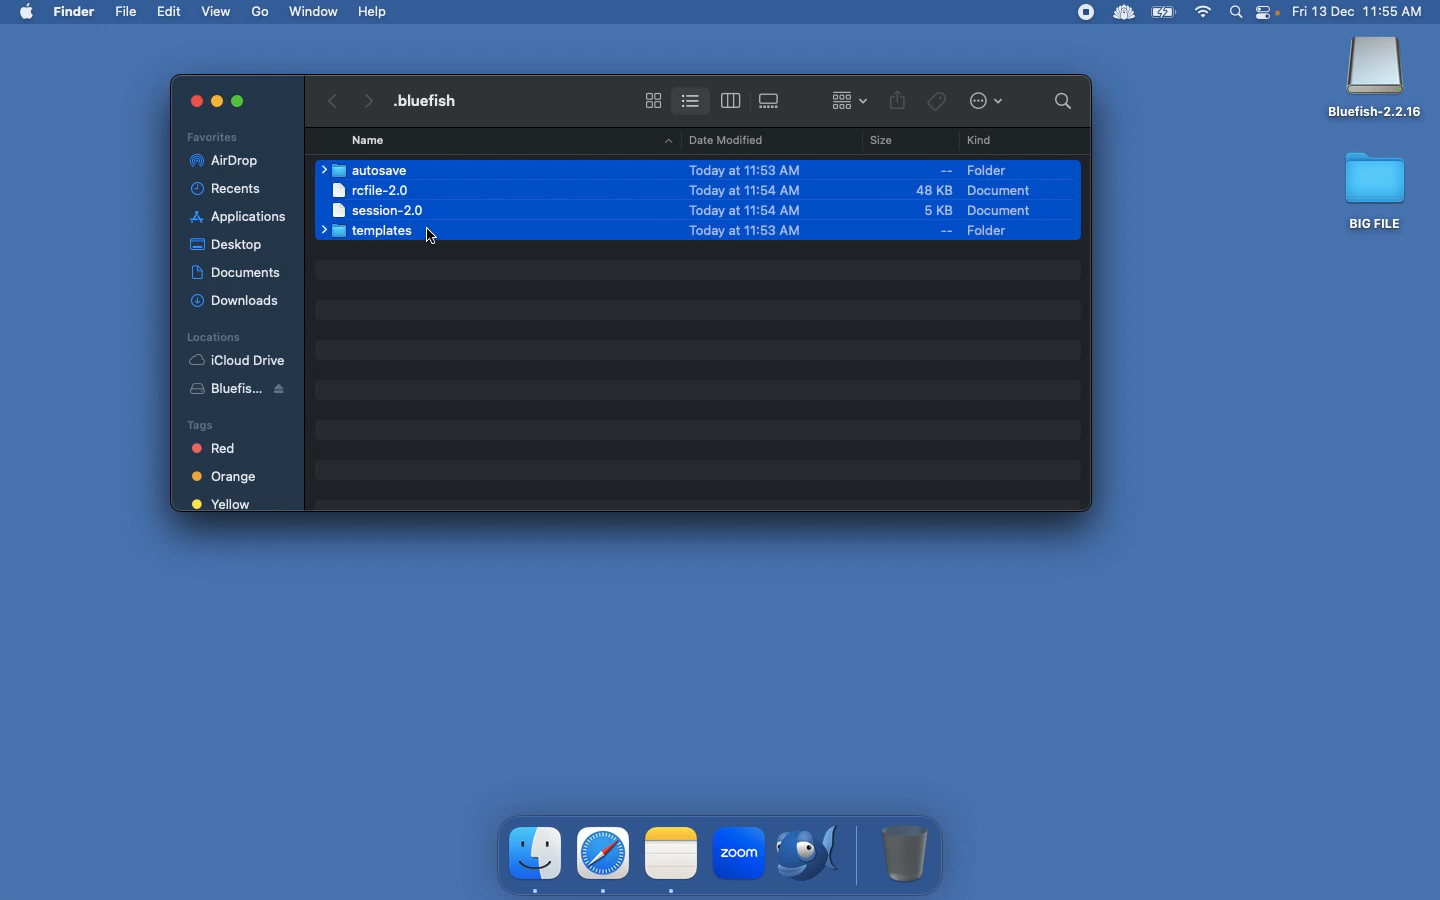 The width and height of the screenshot is (1440, 900). I want to click on Finder , so click(75, 12).